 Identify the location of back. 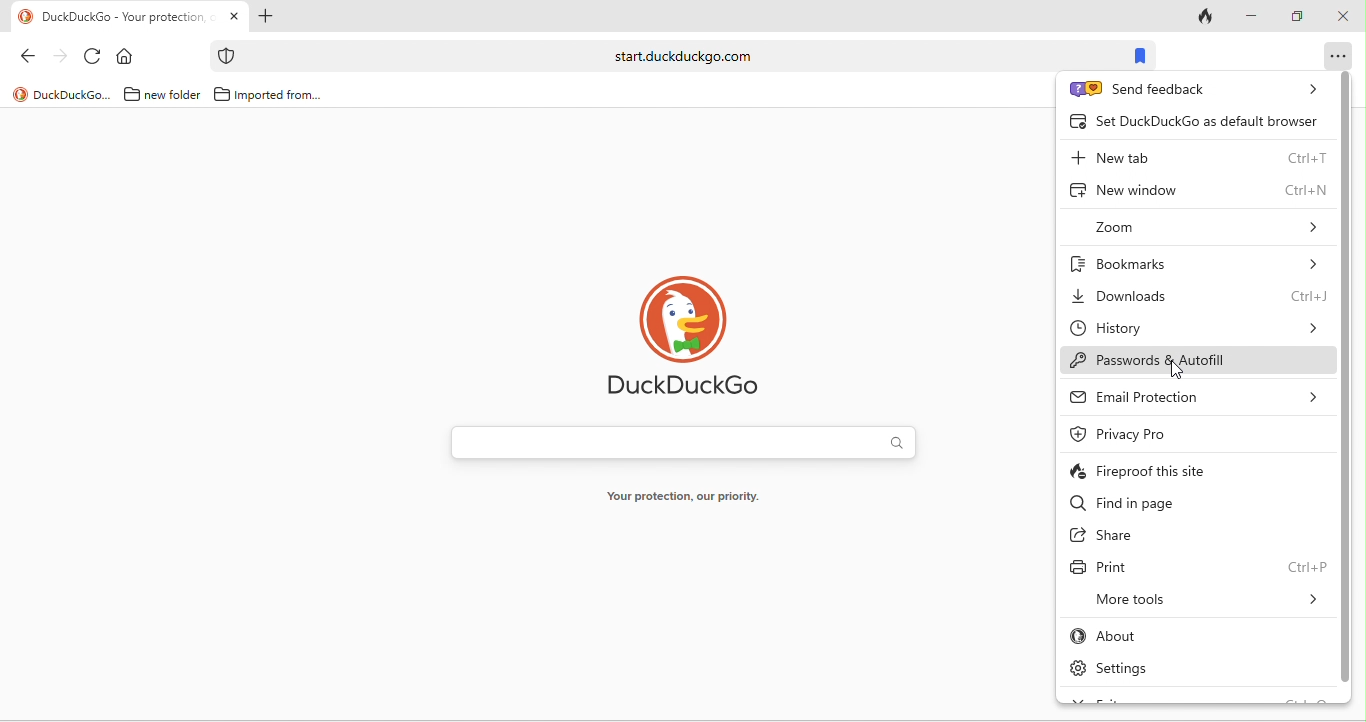
(33, 59).